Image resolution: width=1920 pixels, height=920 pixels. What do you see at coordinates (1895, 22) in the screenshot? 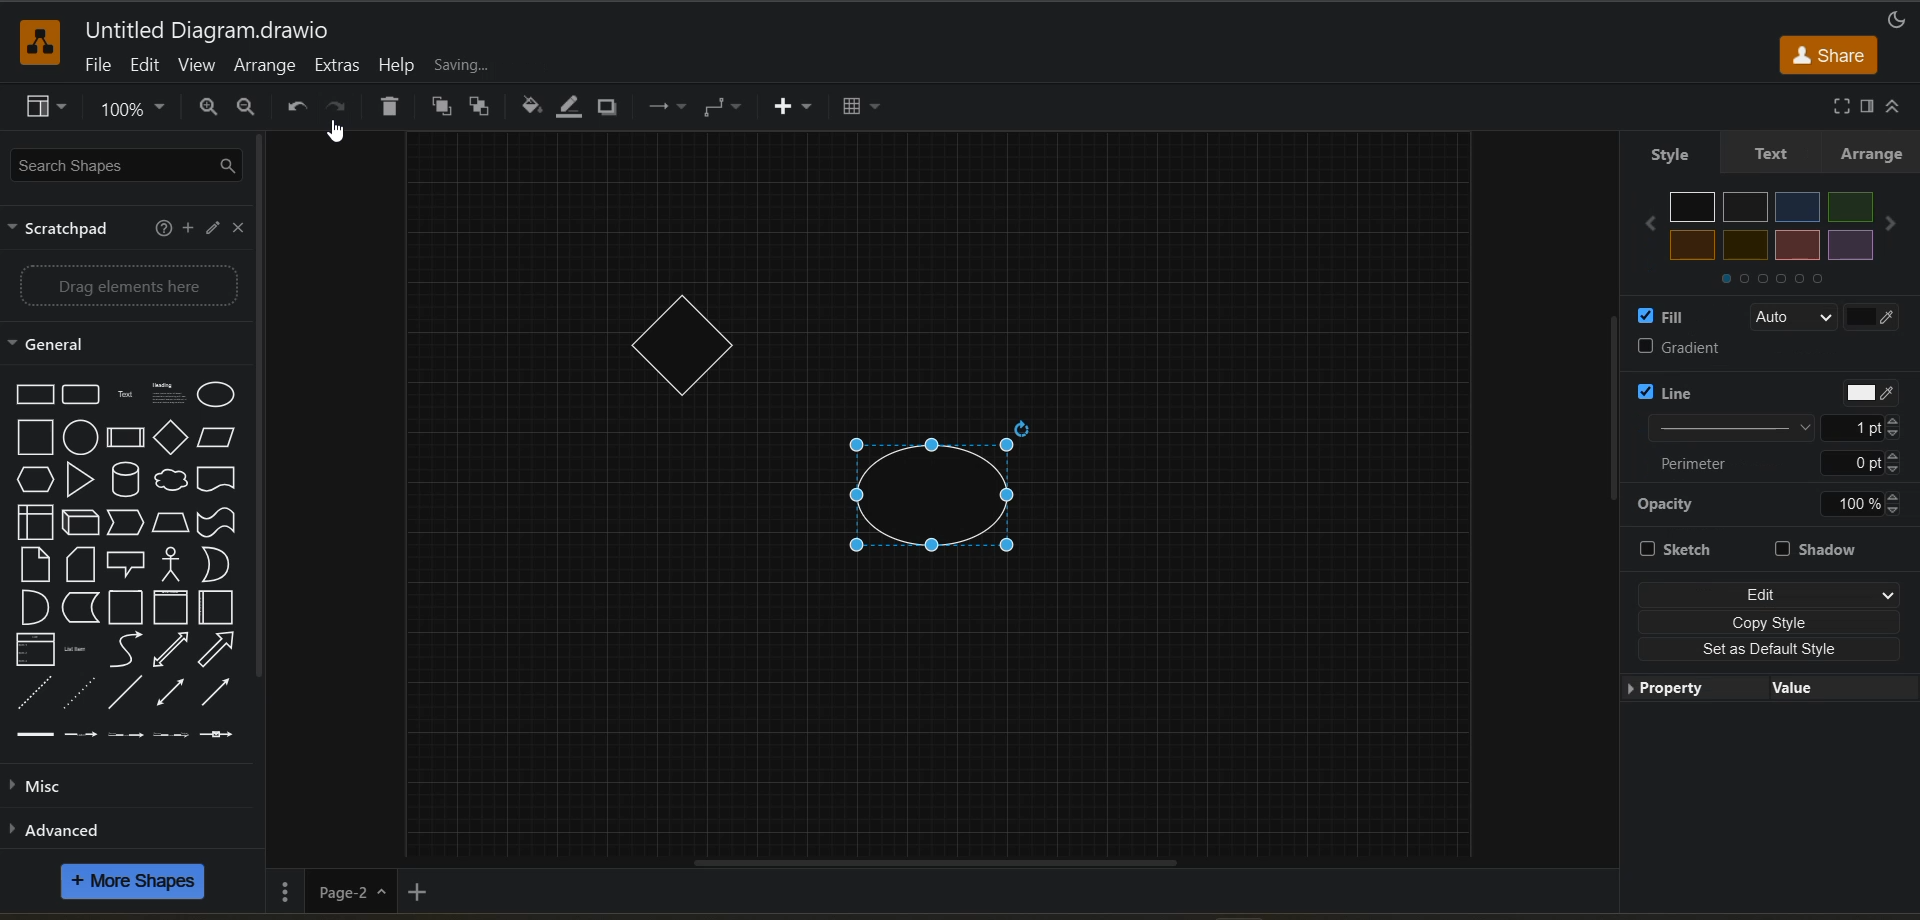
I see `appearance` at bounding box center [1895, 22].